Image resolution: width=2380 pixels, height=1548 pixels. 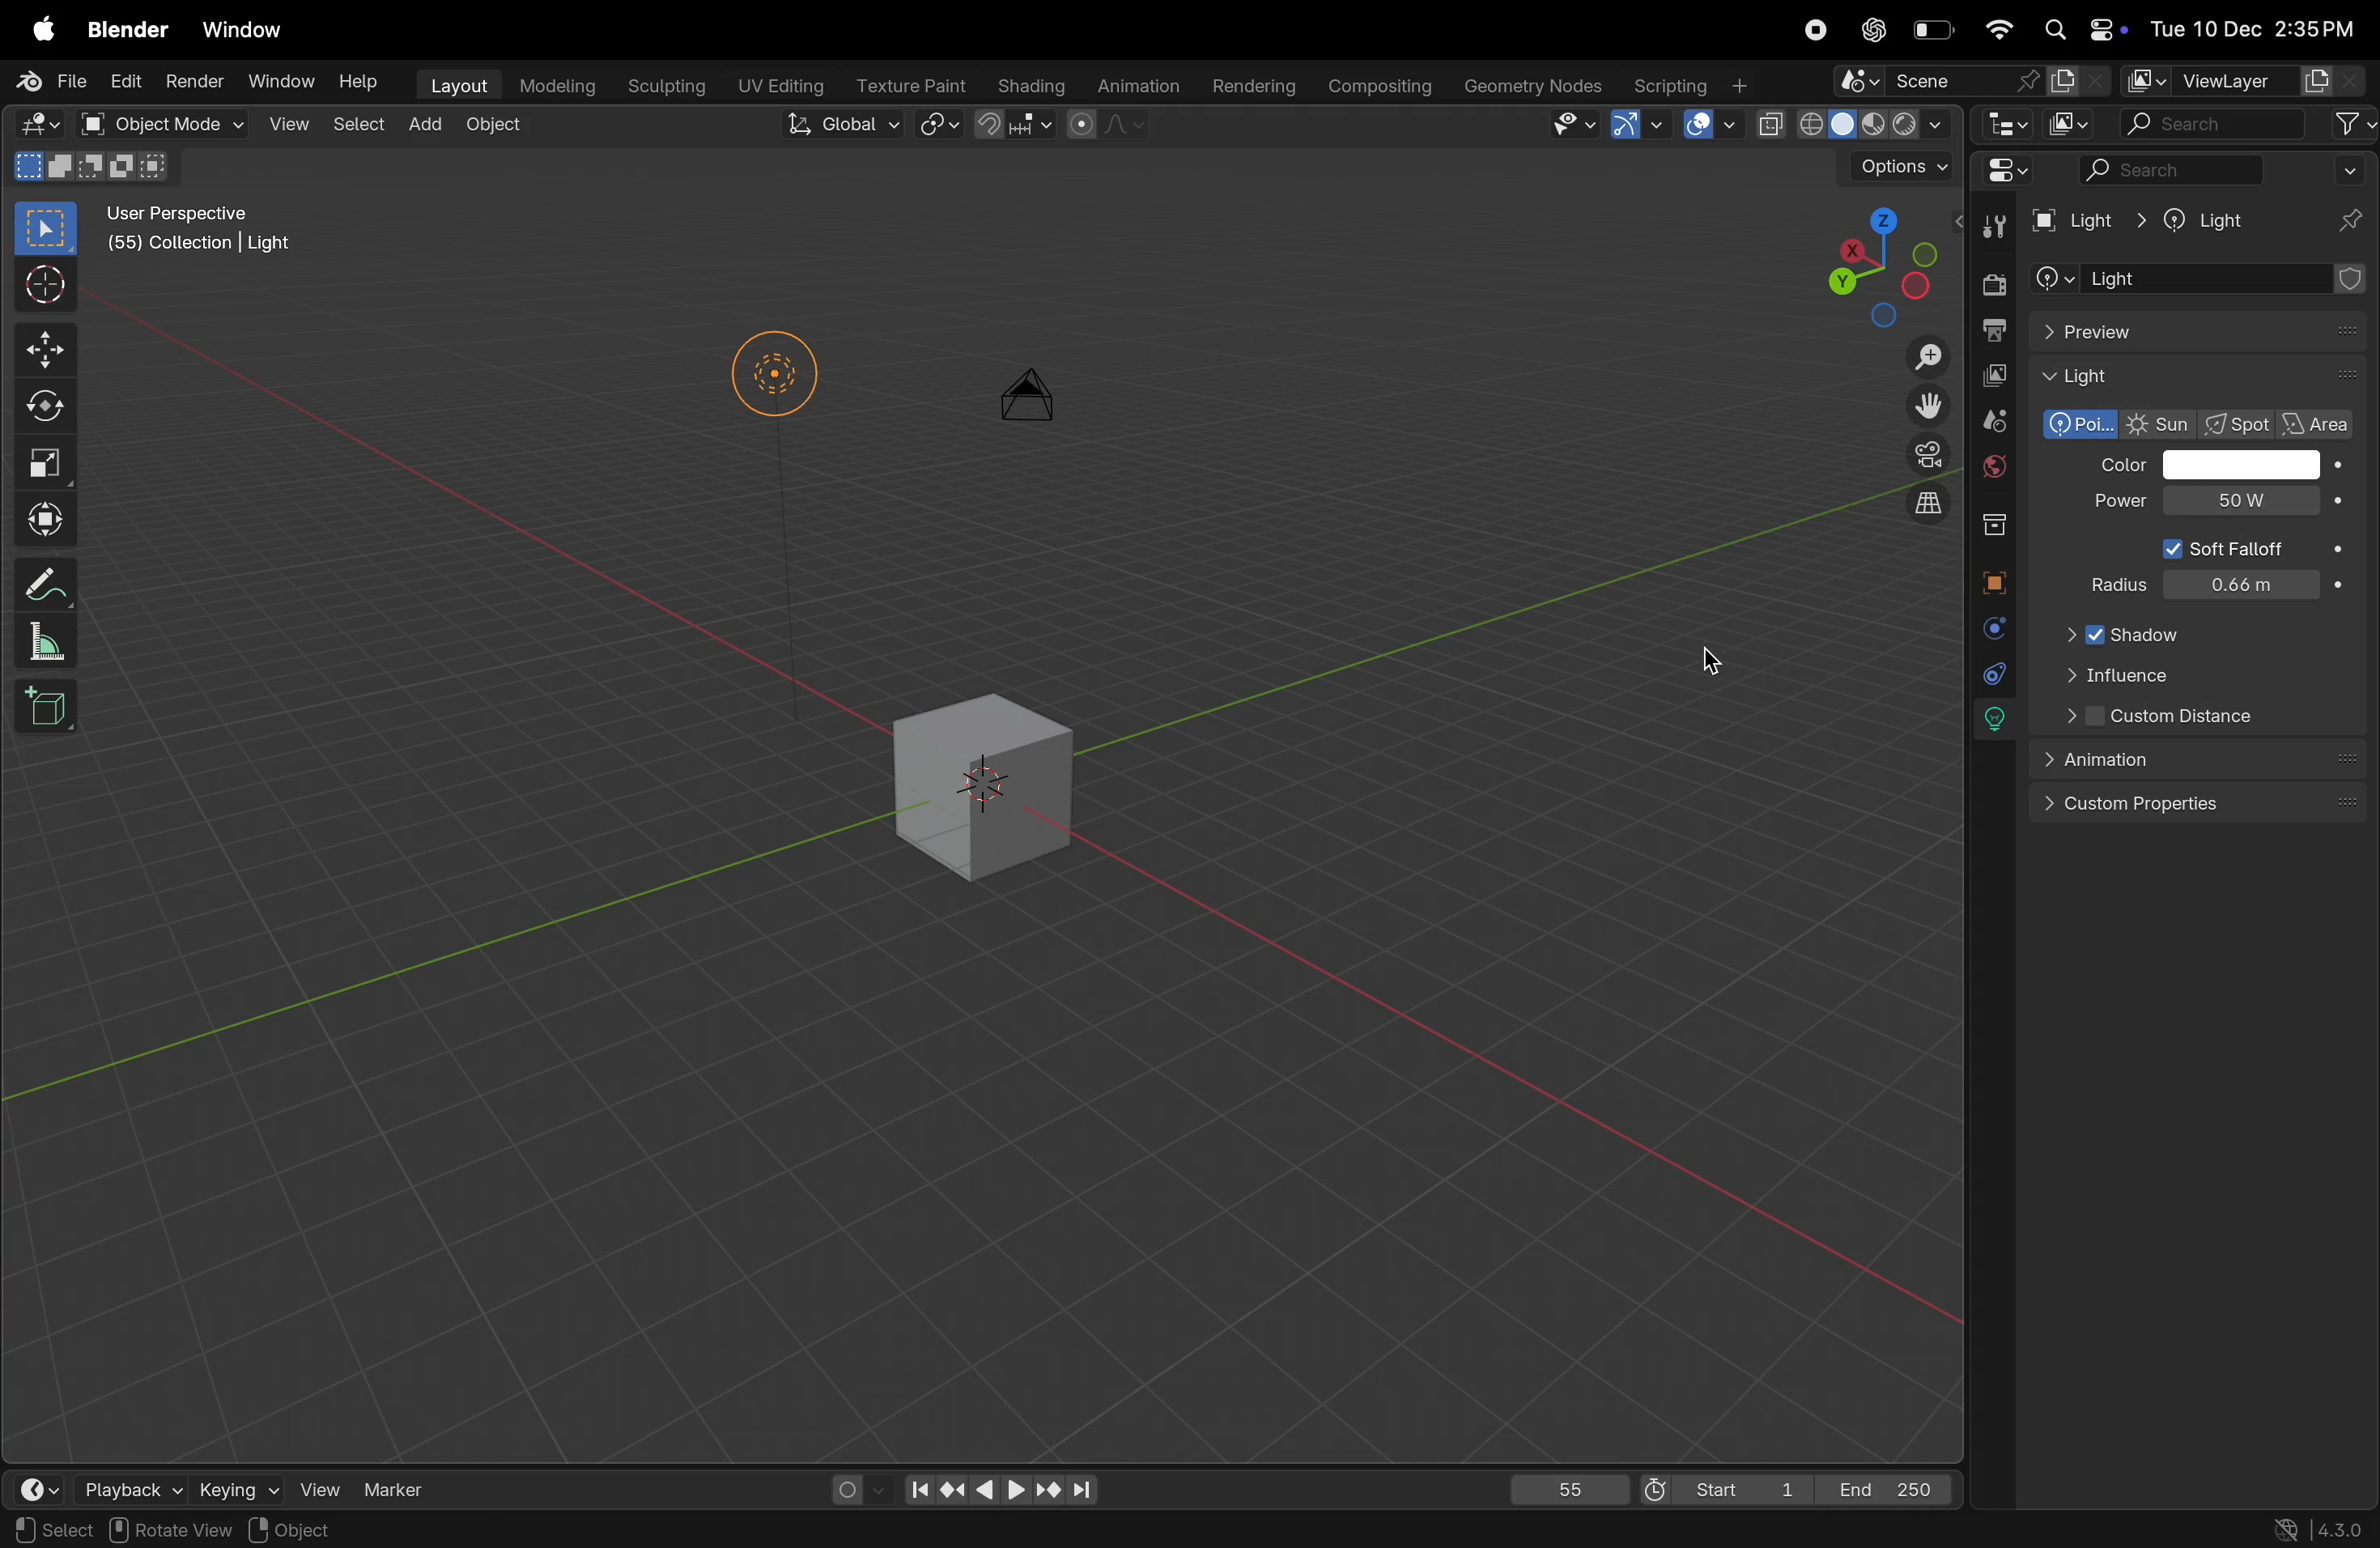 What do you see at coordinates (2120, 503) in the screenshot?
I see `Power` at bounding box center [2120, 503].